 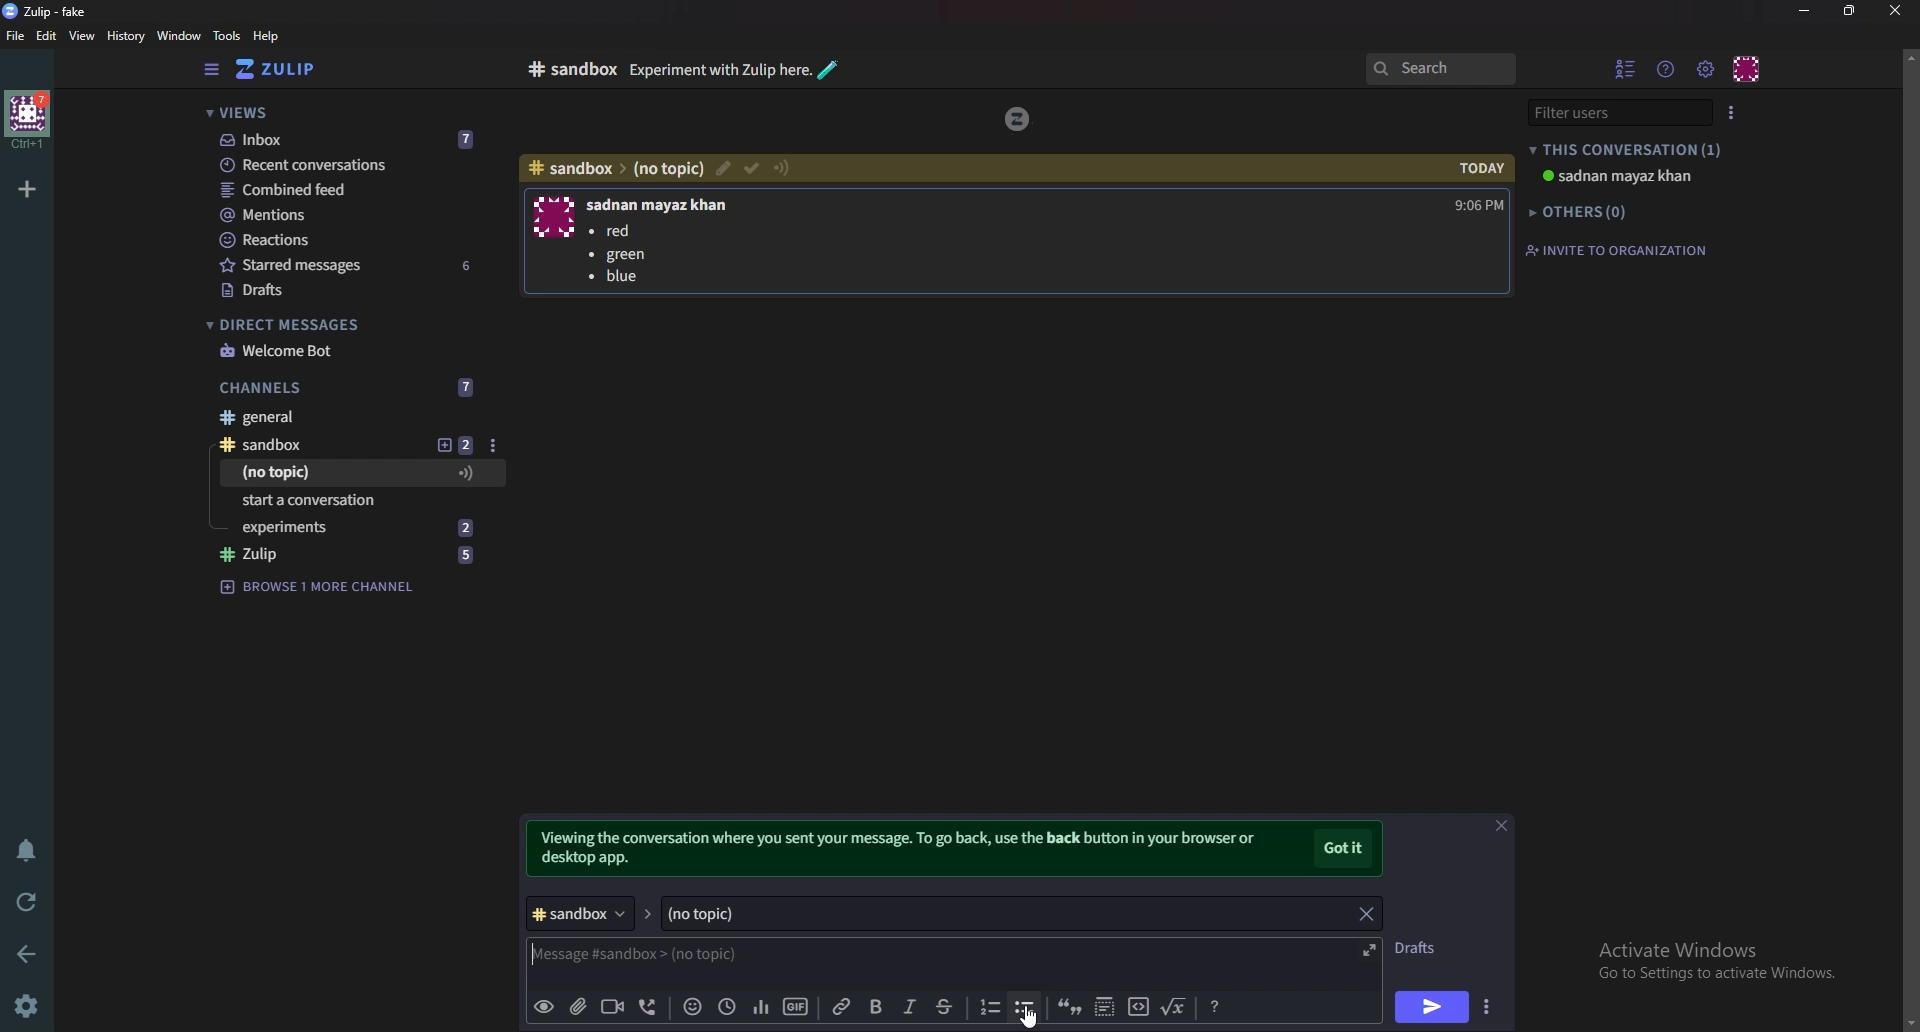 I want to click on Drafts, so click(x=350, y=292).